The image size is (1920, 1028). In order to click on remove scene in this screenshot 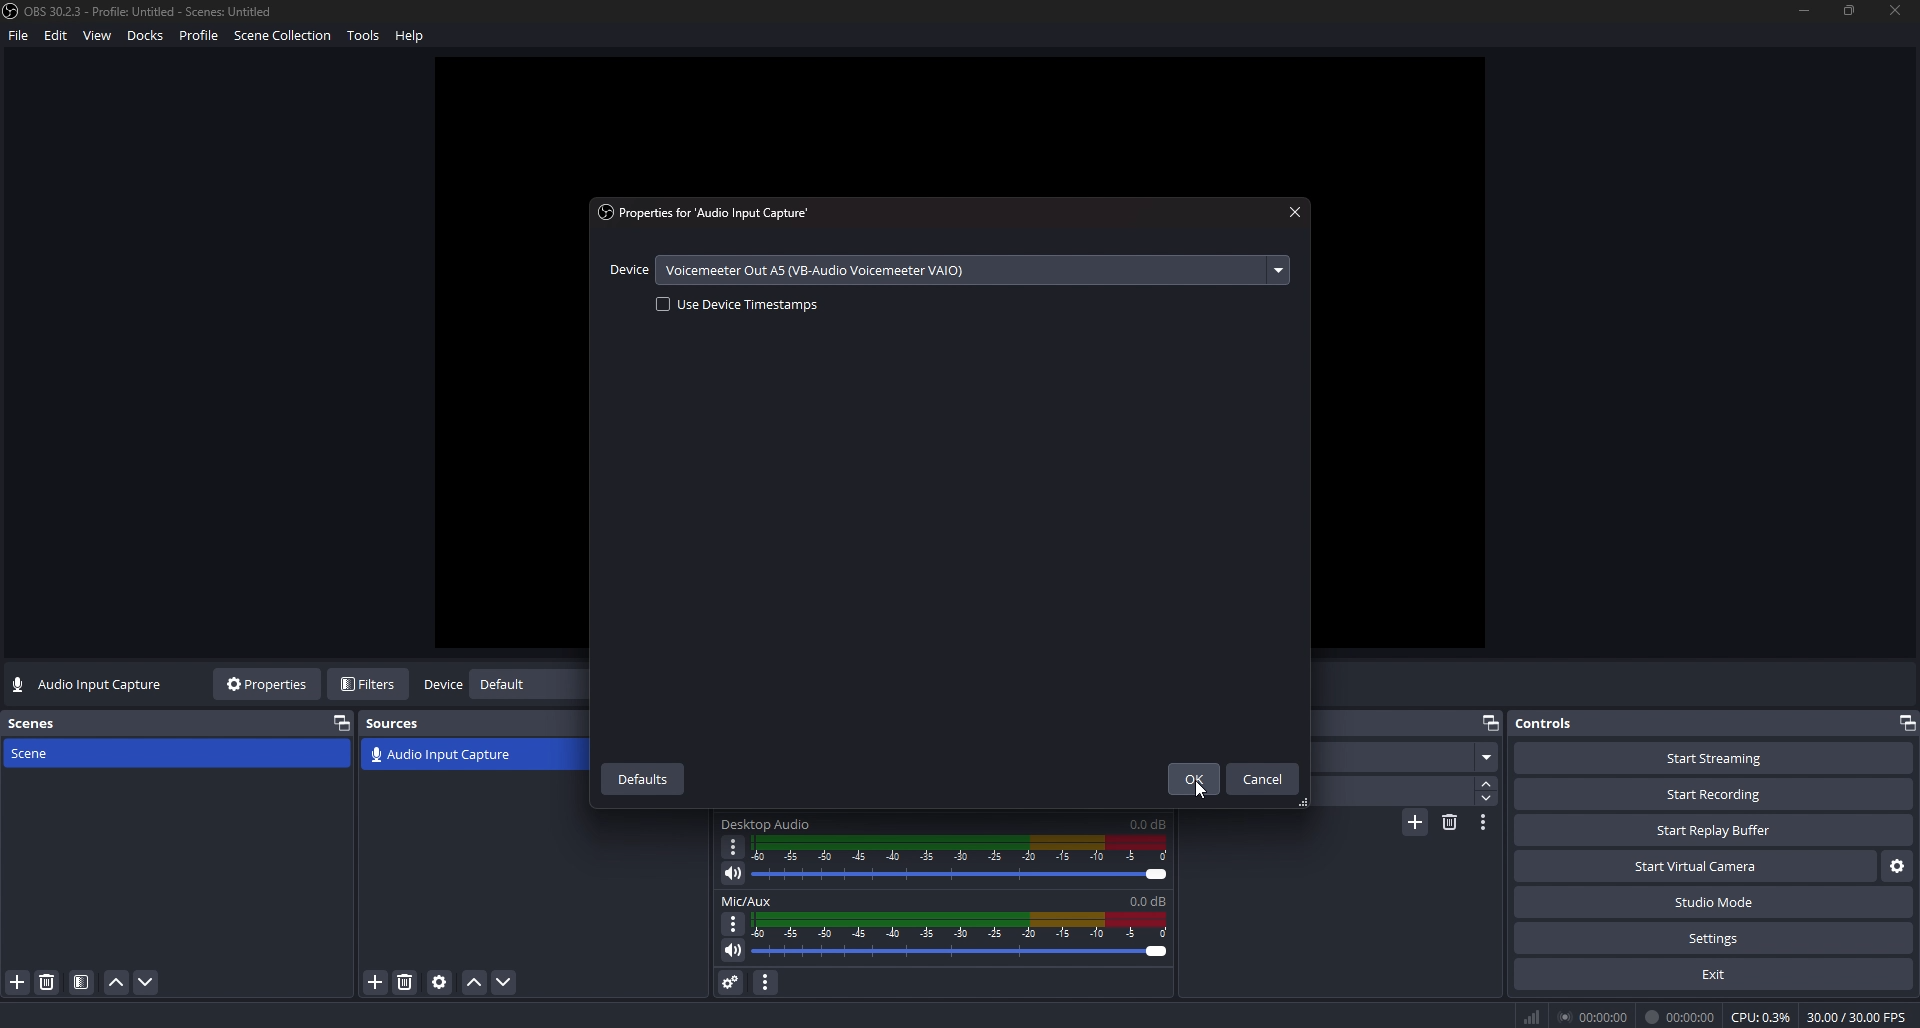, I will do `click(47, 982)`.